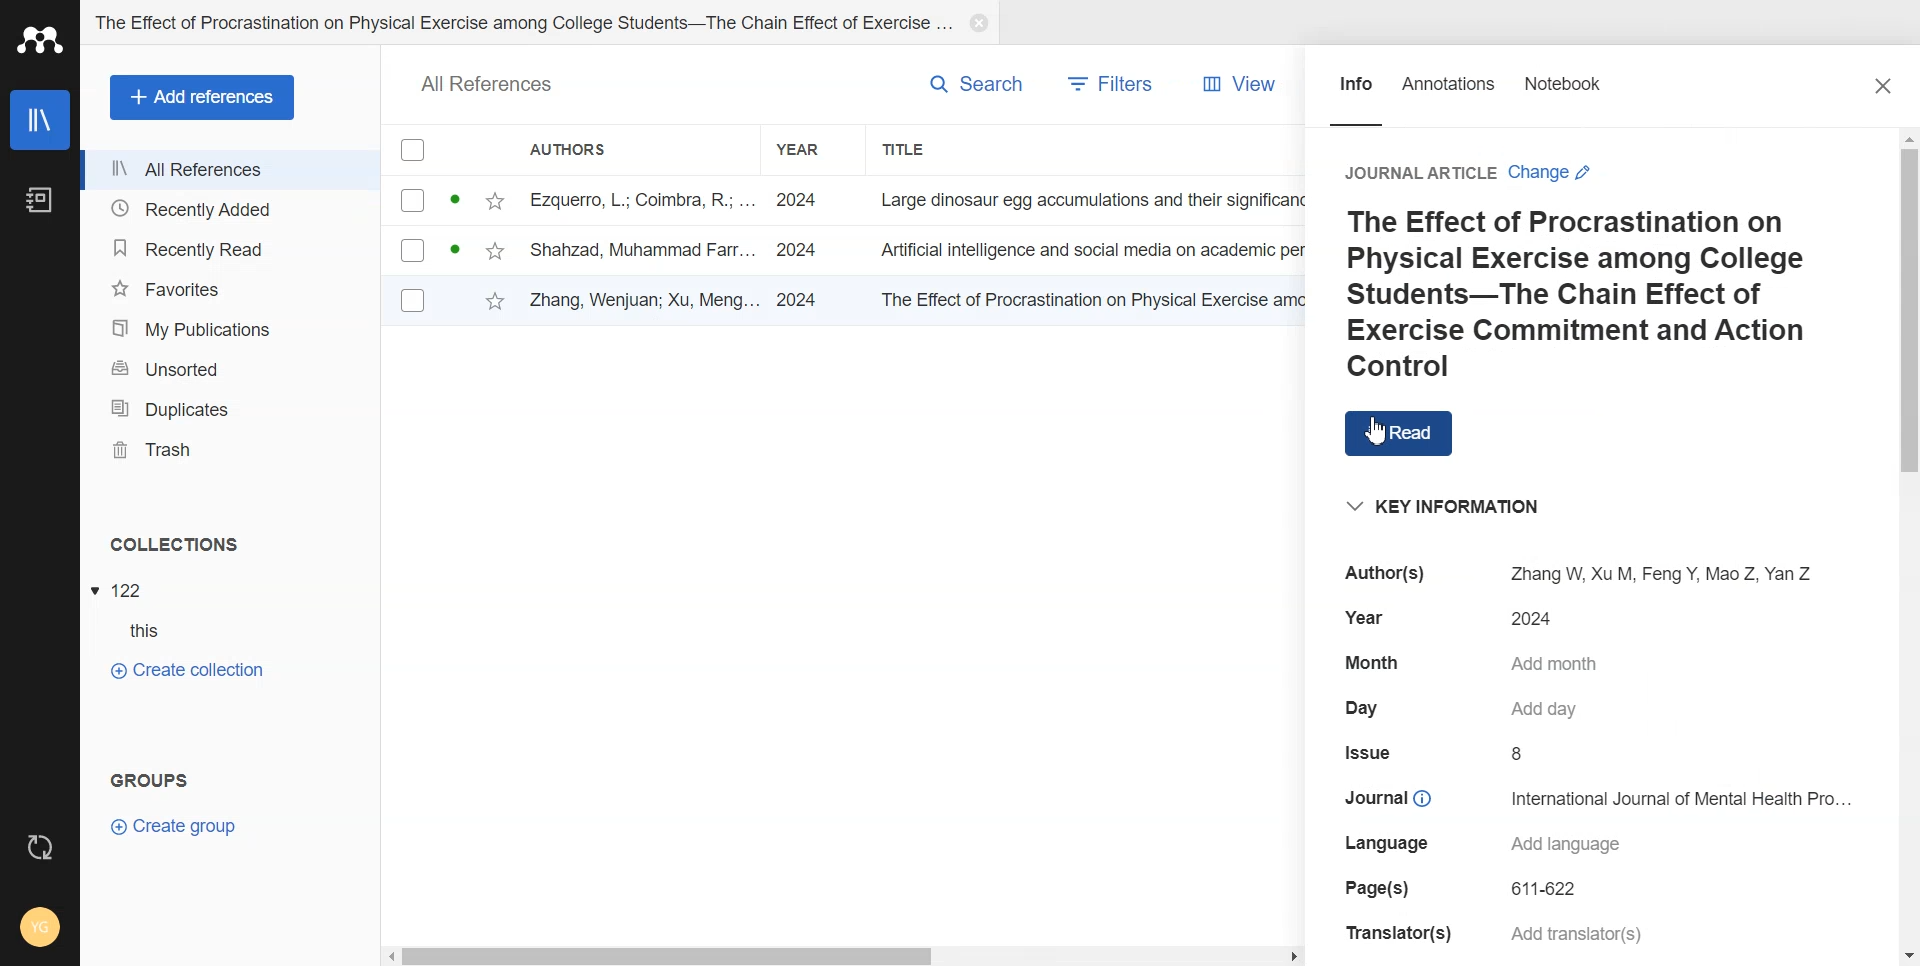  Describe the element at coordinates (1469, 889) in the screenshot. I see `Page(s) 611-622` at that location.